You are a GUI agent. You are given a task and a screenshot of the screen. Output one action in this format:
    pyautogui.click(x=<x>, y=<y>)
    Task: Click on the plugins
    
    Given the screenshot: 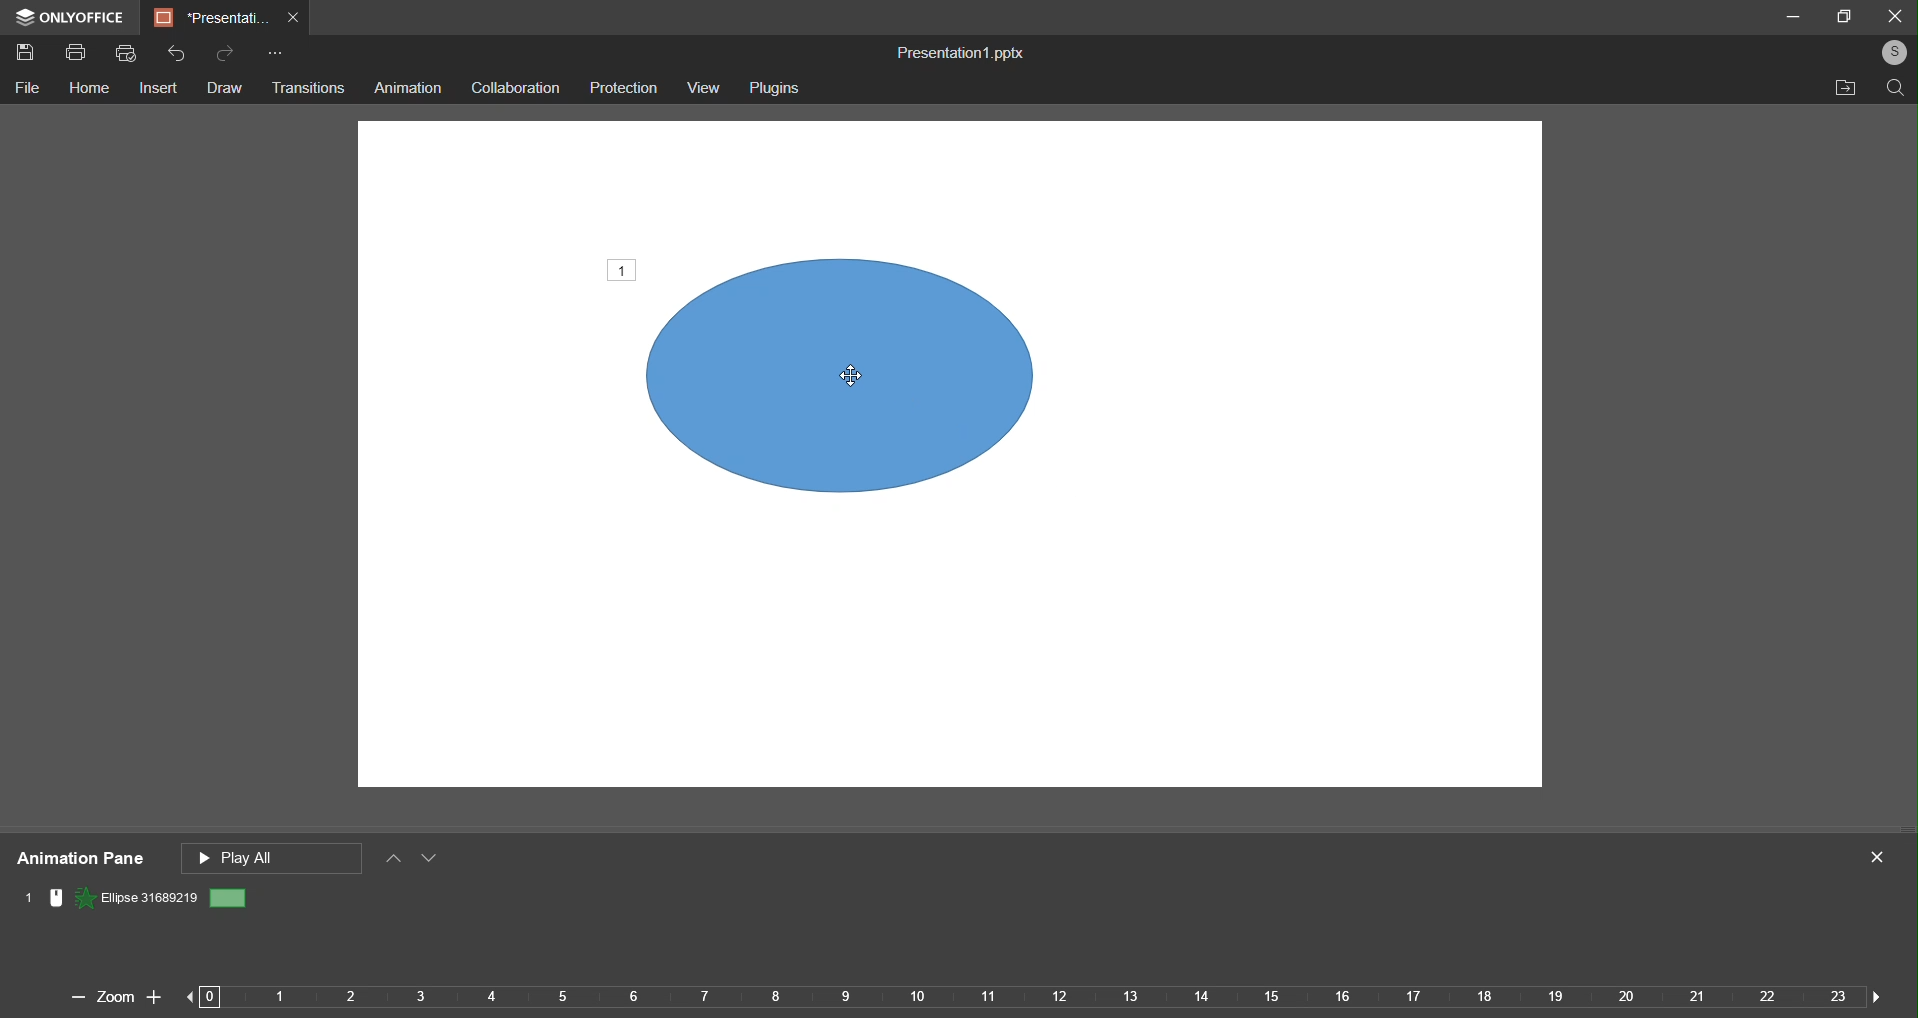 What is the action you would take?
    pyautogui.click(x=773, y=88)
    